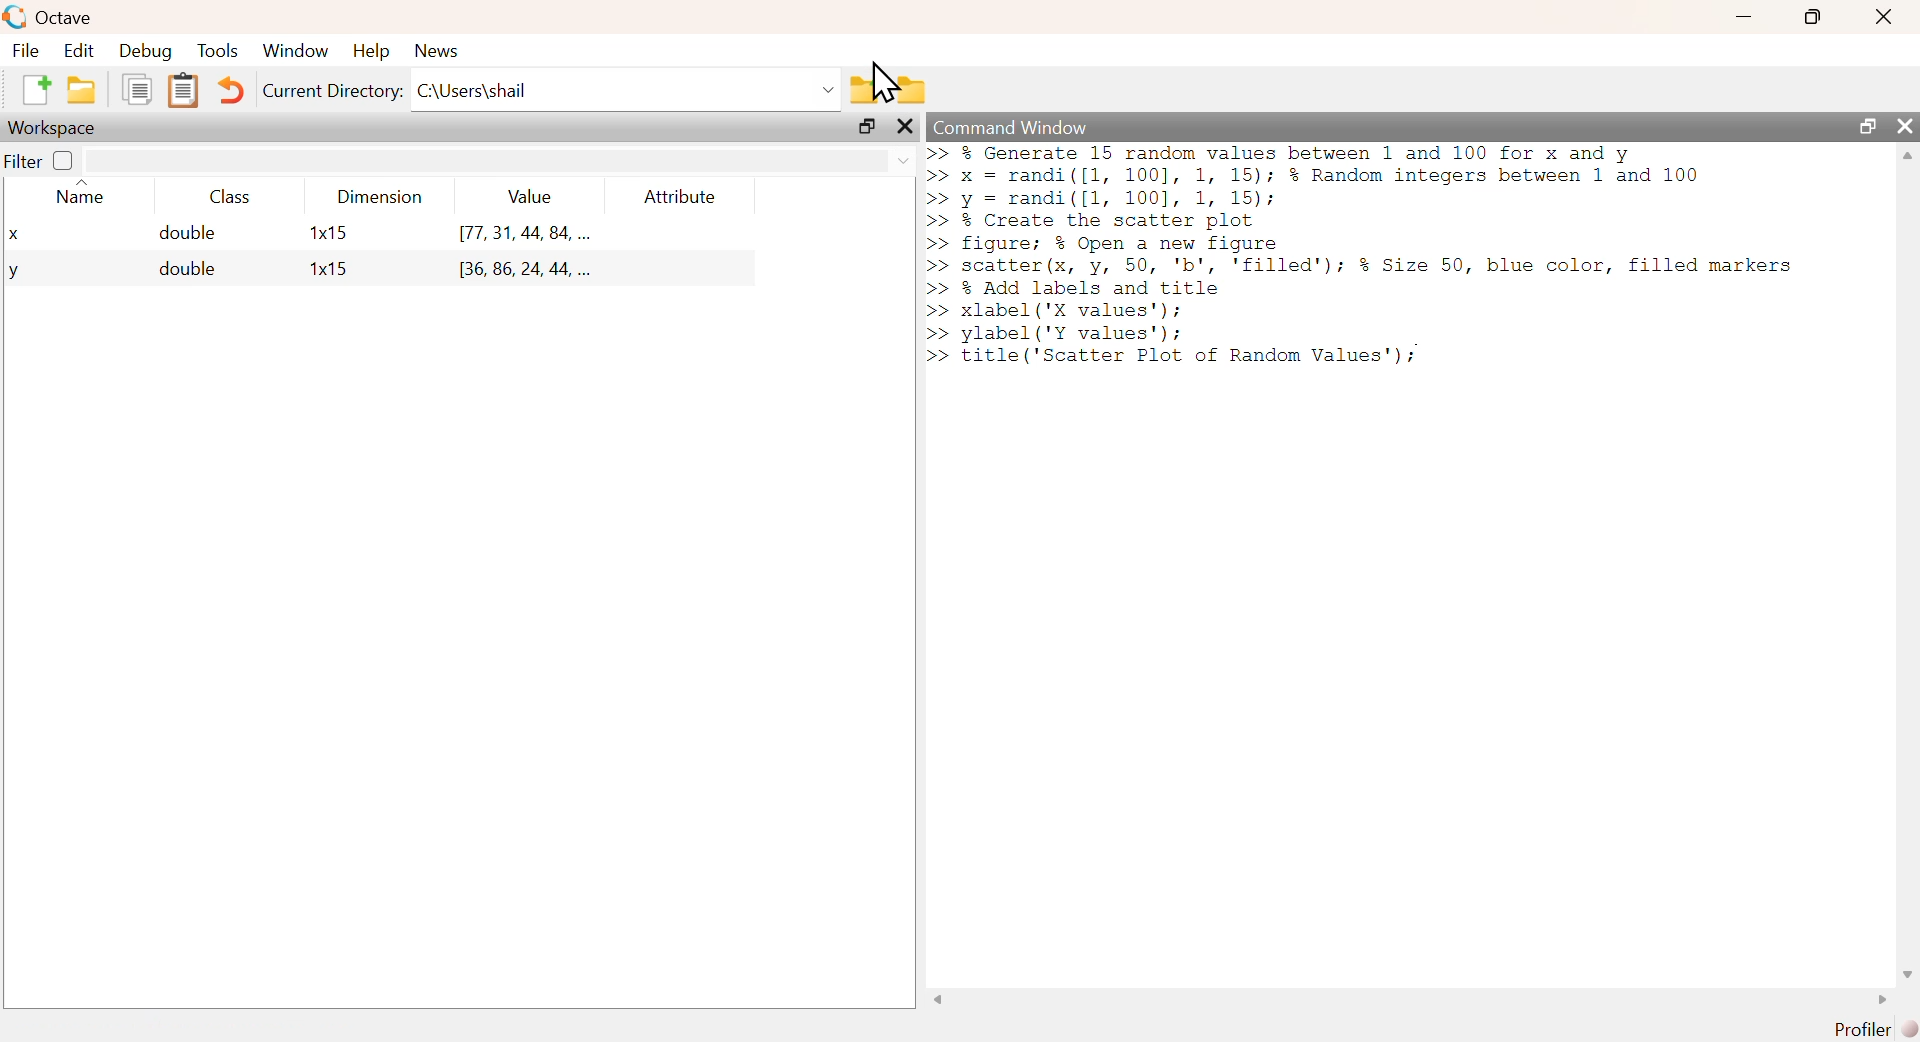  Describe the element at coordinates (183, 91) in the screenshot. I see `Clipboard` at that location.